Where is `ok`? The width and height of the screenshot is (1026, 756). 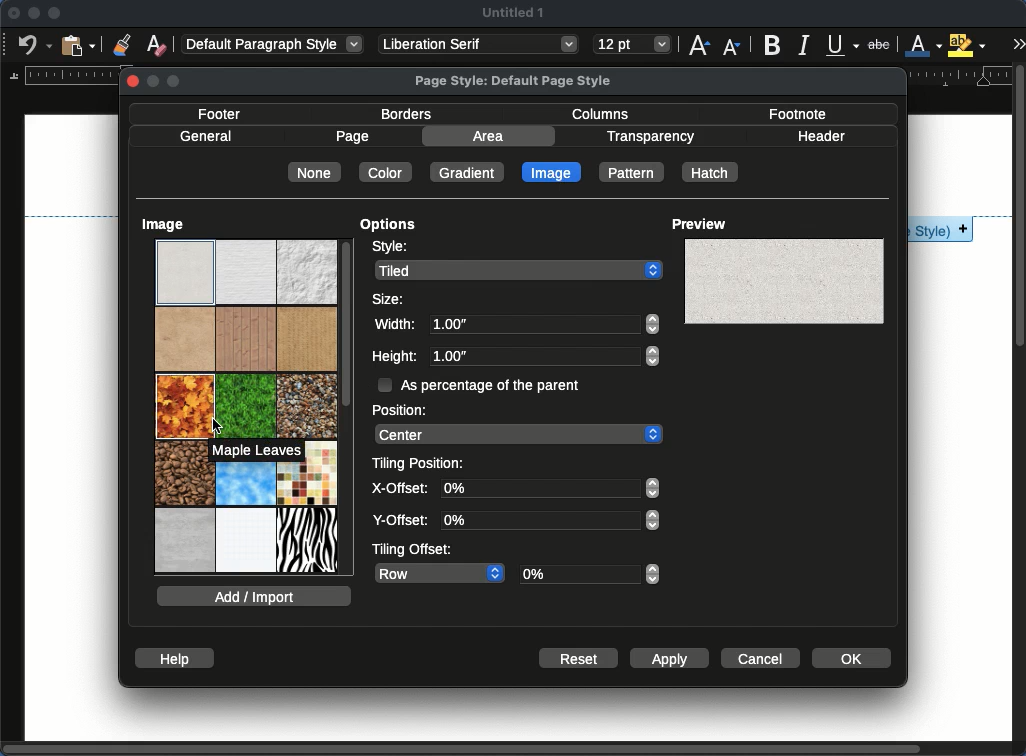 ok is located at coordinates (854, 658).